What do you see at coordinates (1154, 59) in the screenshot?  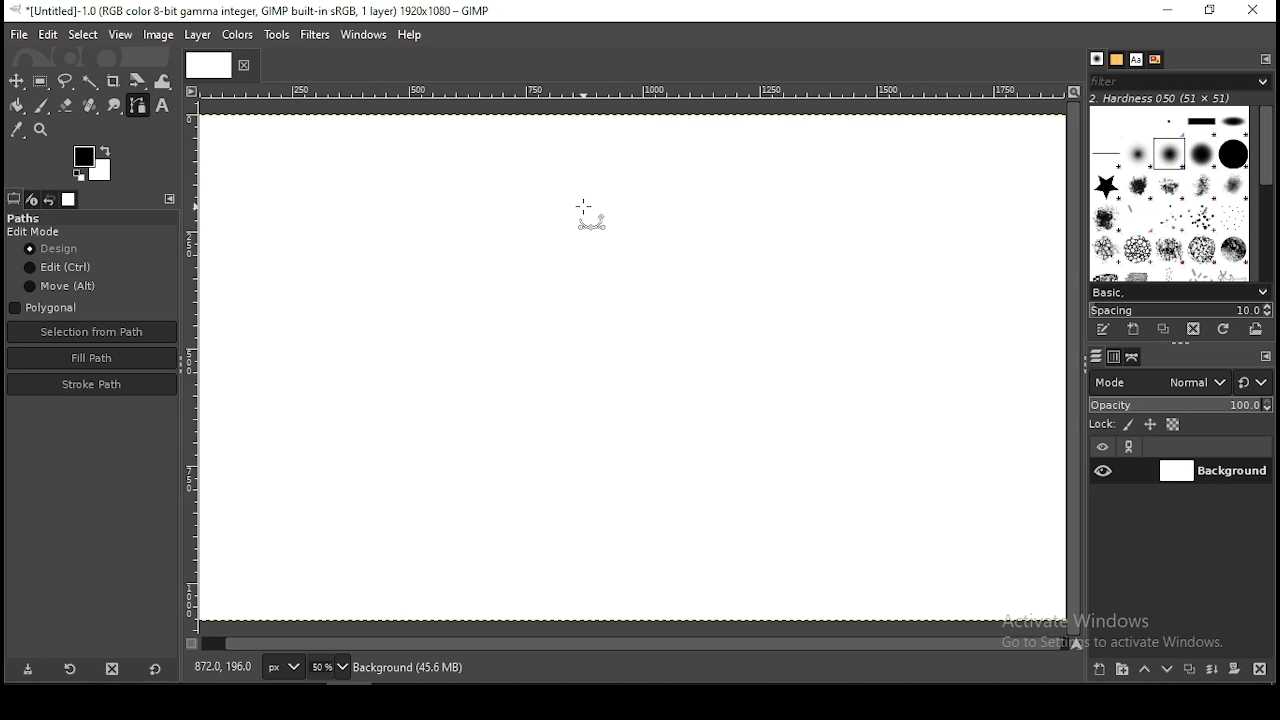 I see `document history` at bounding box center [1154, 59].